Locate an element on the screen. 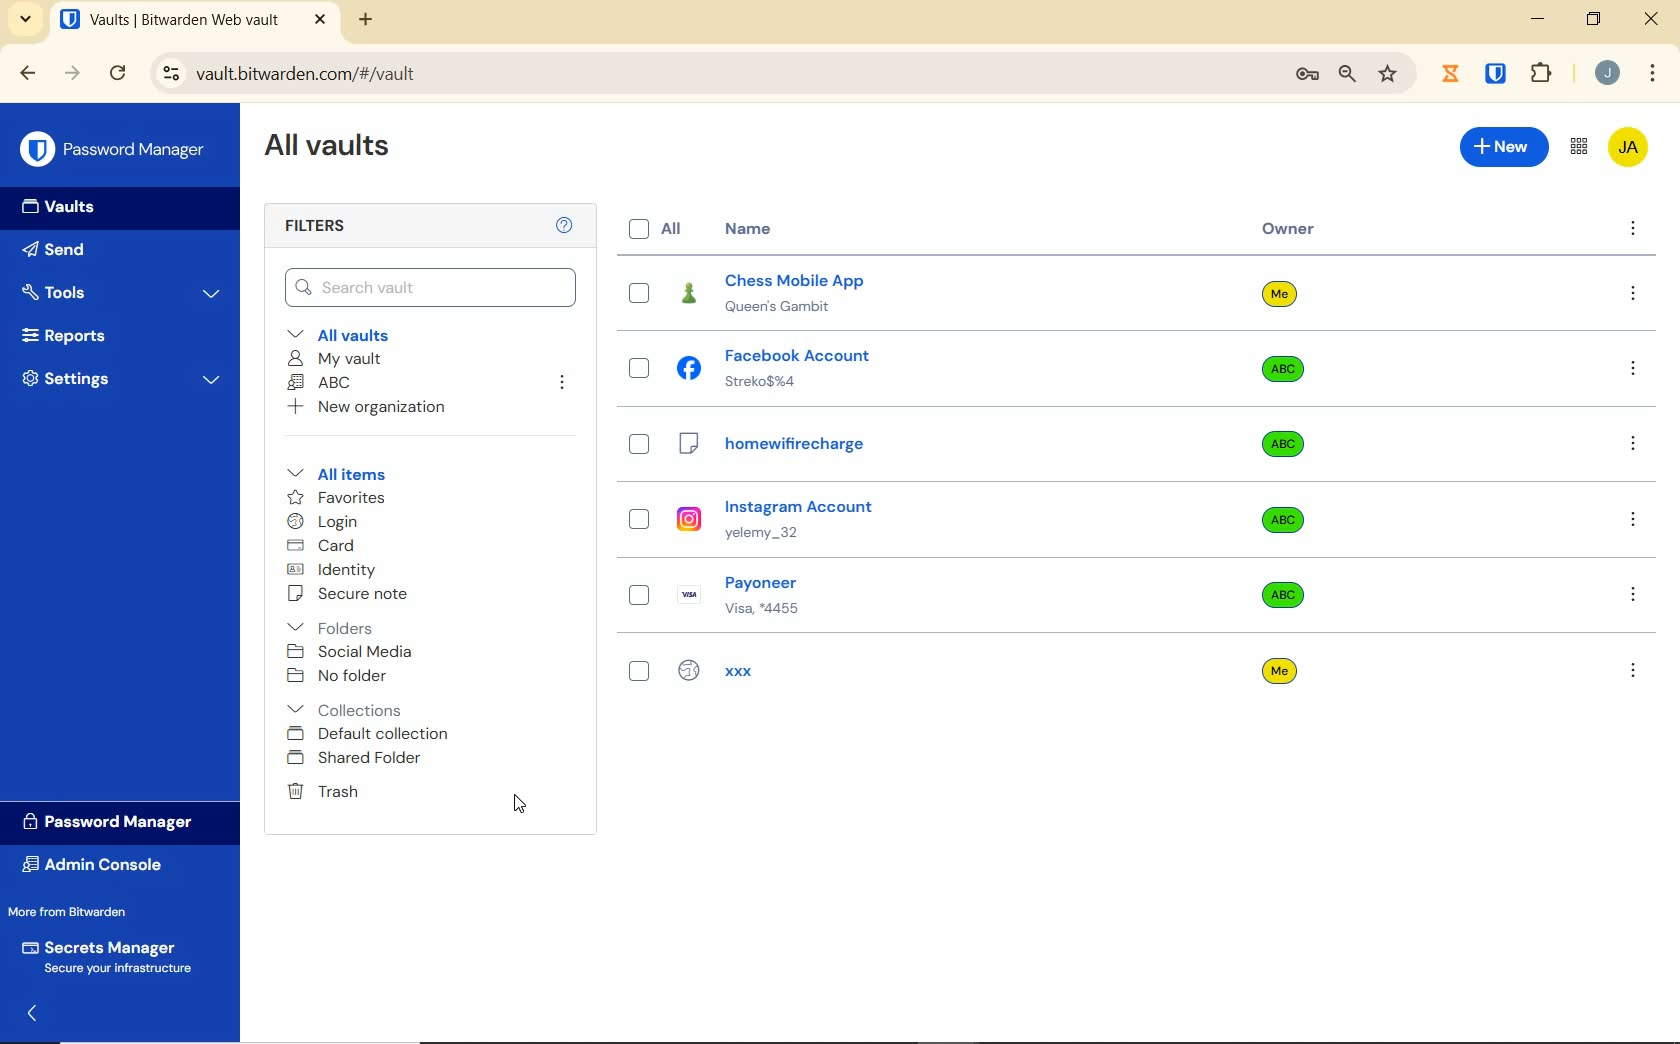  forward is located at coordinates (73, 75).